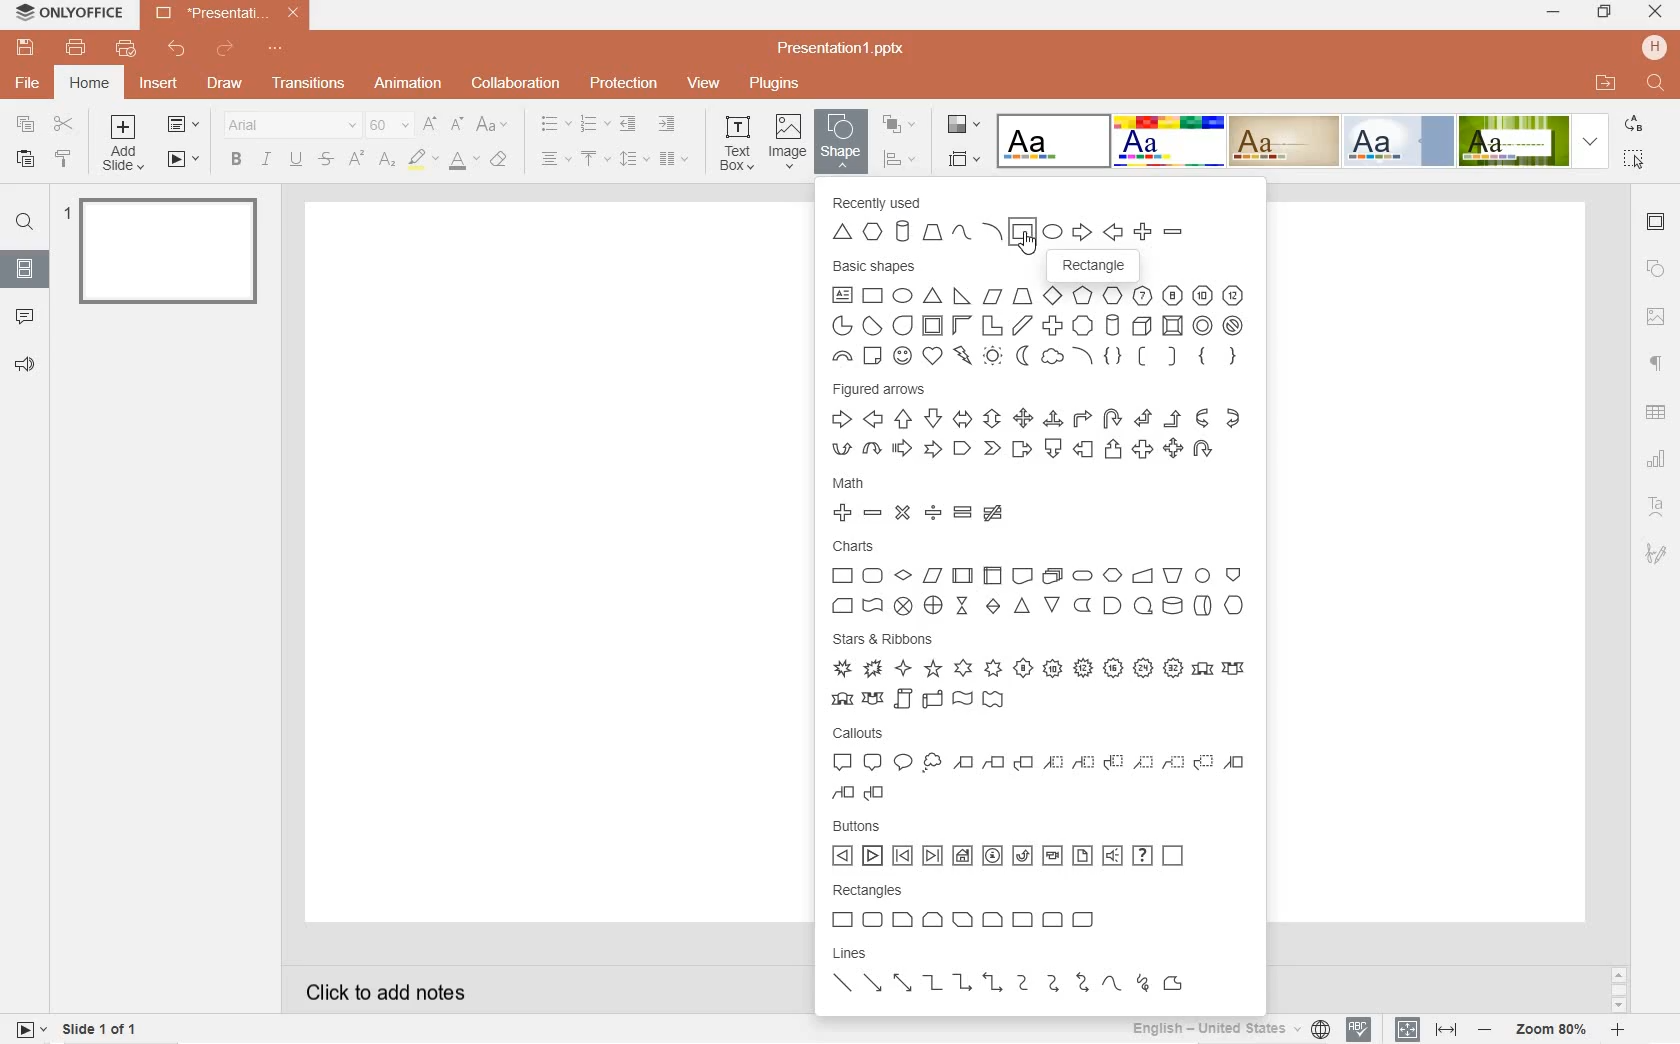 The height and width of the screenshot is (1044, 1680). What do you see at coordinates (843, 761) in the screenshot?
I see `Rectangle Callout` at bounding box center [843, 761].